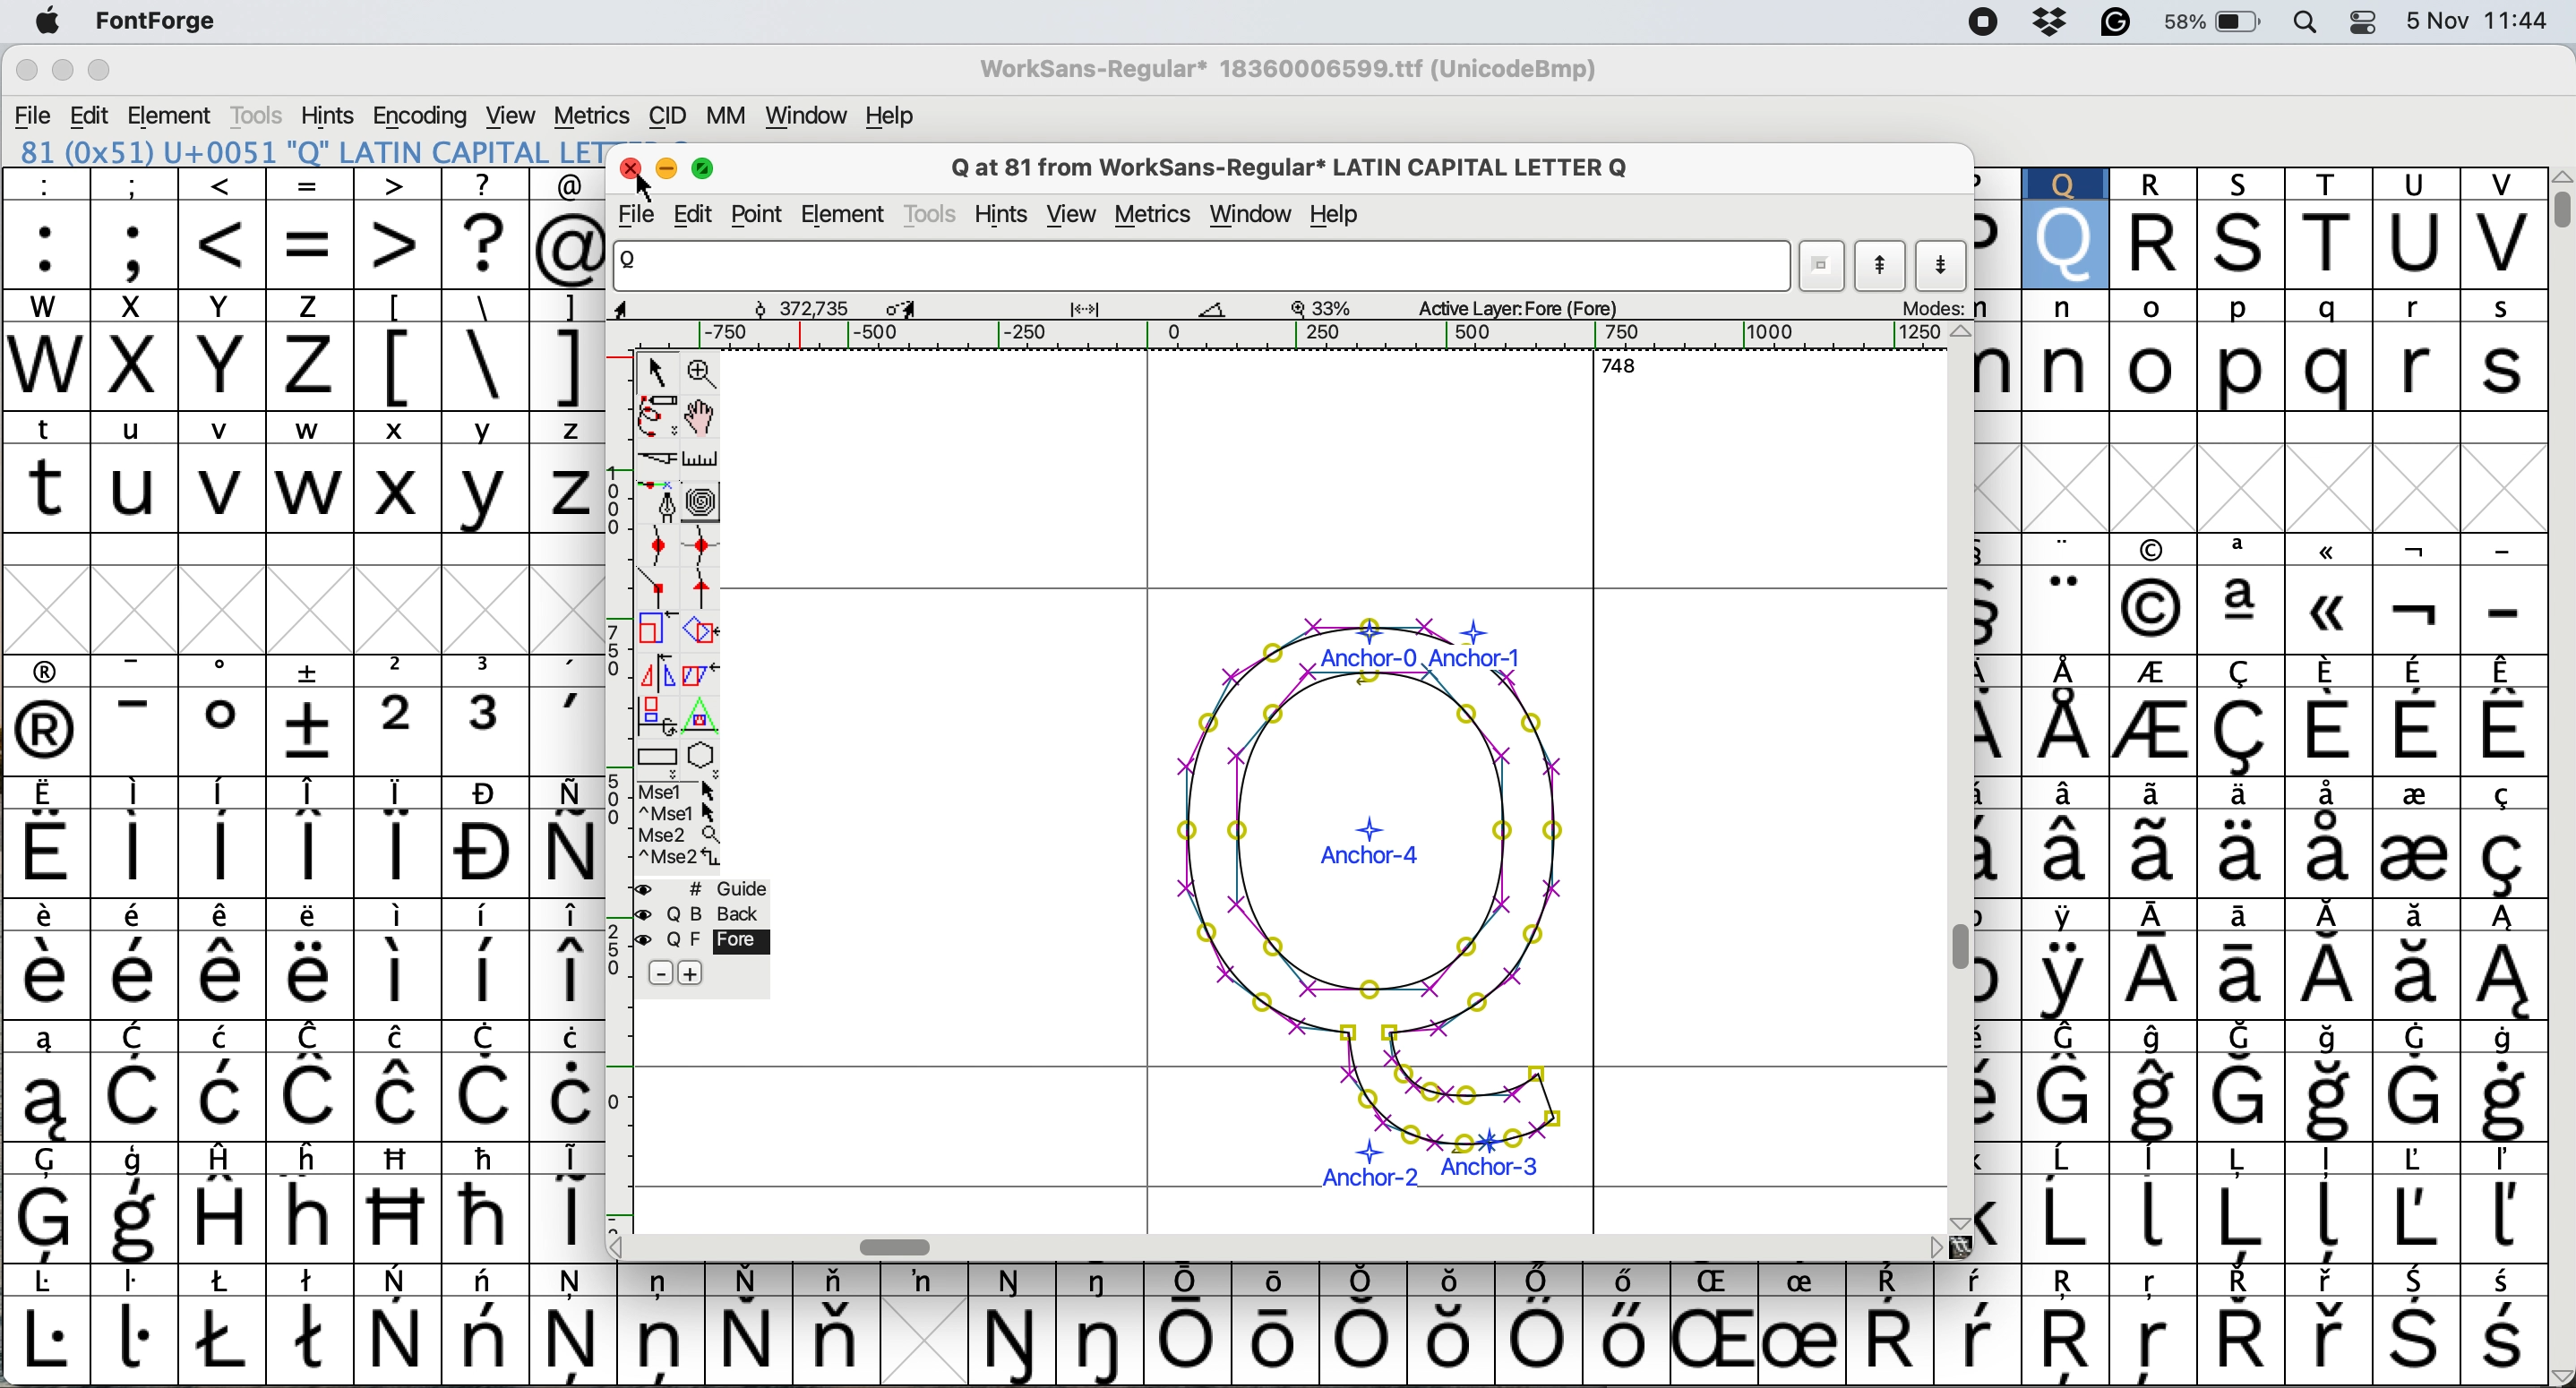 The image size is (2576, 1388). What do you see at coordinates (608, 781) in the screenshot?
I see `vertical scale` at bounding box center [608, 781].